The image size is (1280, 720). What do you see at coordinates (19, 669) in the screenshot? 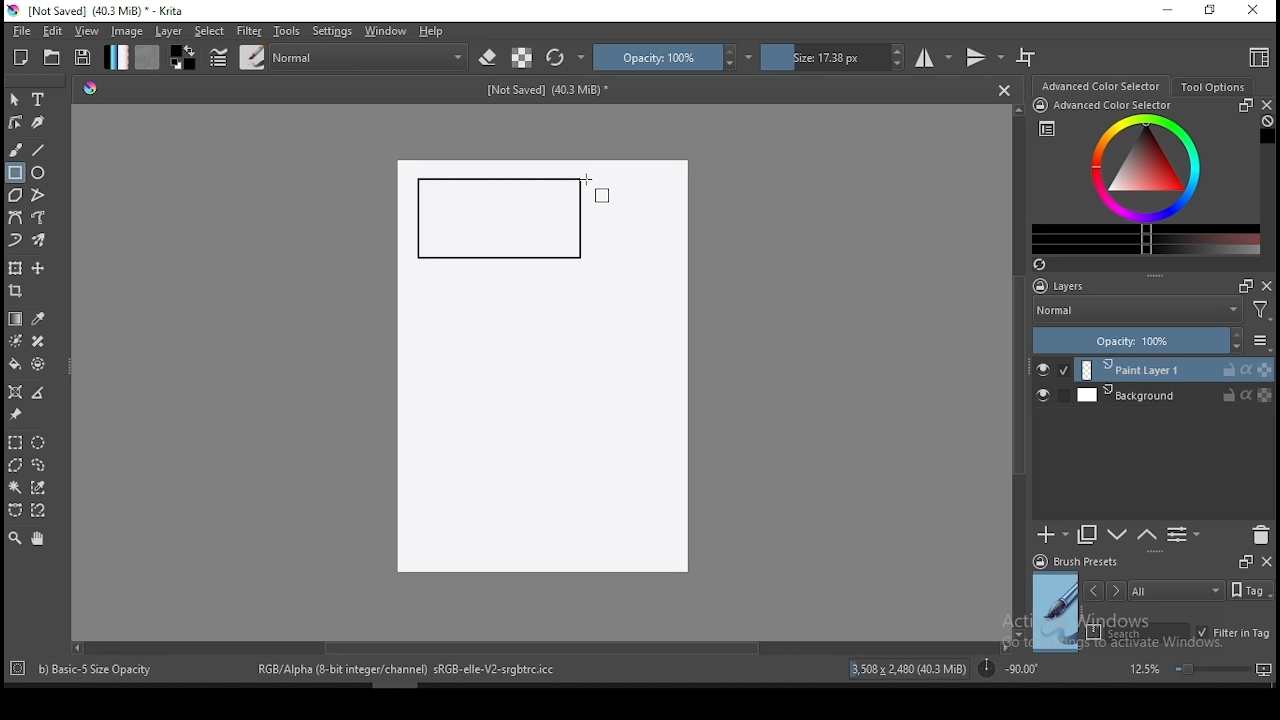
I see `Target` at bounding box center [19, 669].